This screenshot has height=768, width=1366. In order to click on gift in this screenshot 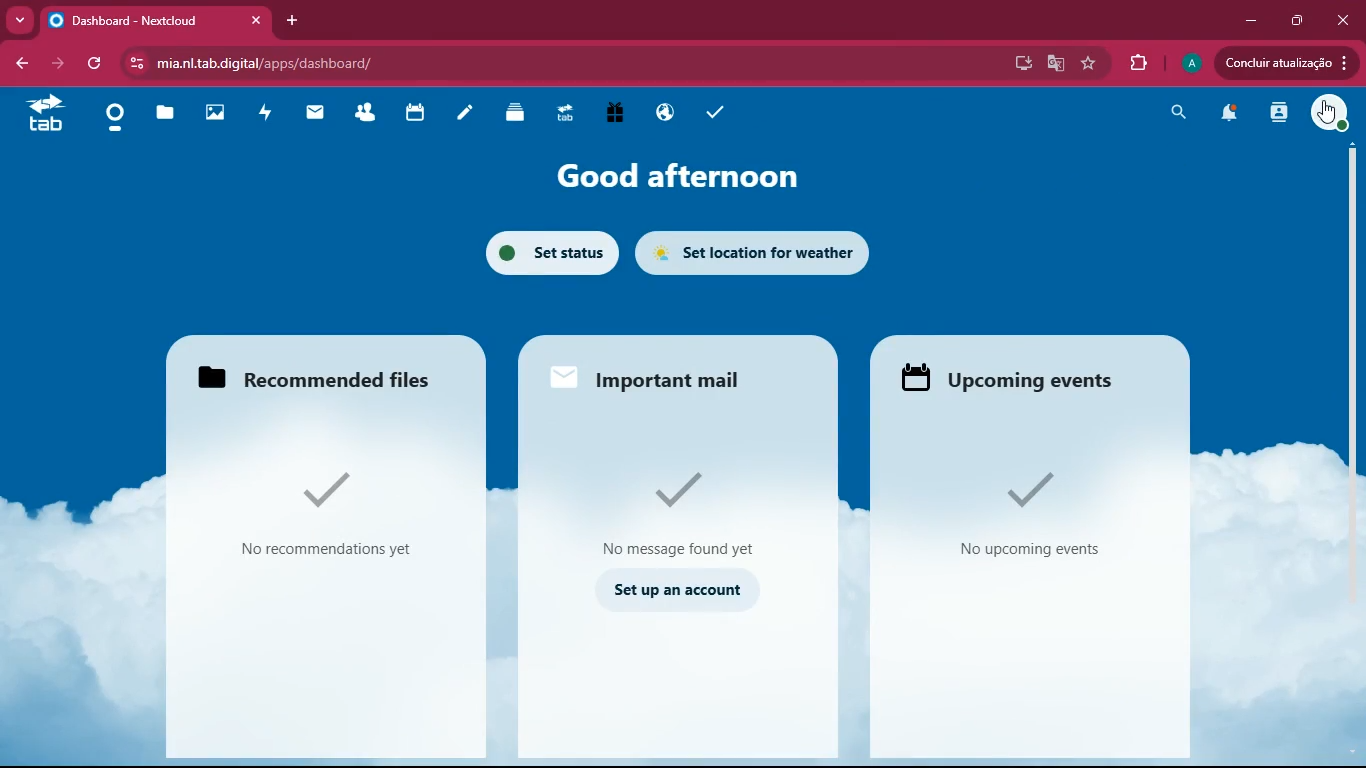, I will do `click(621, 114)`.